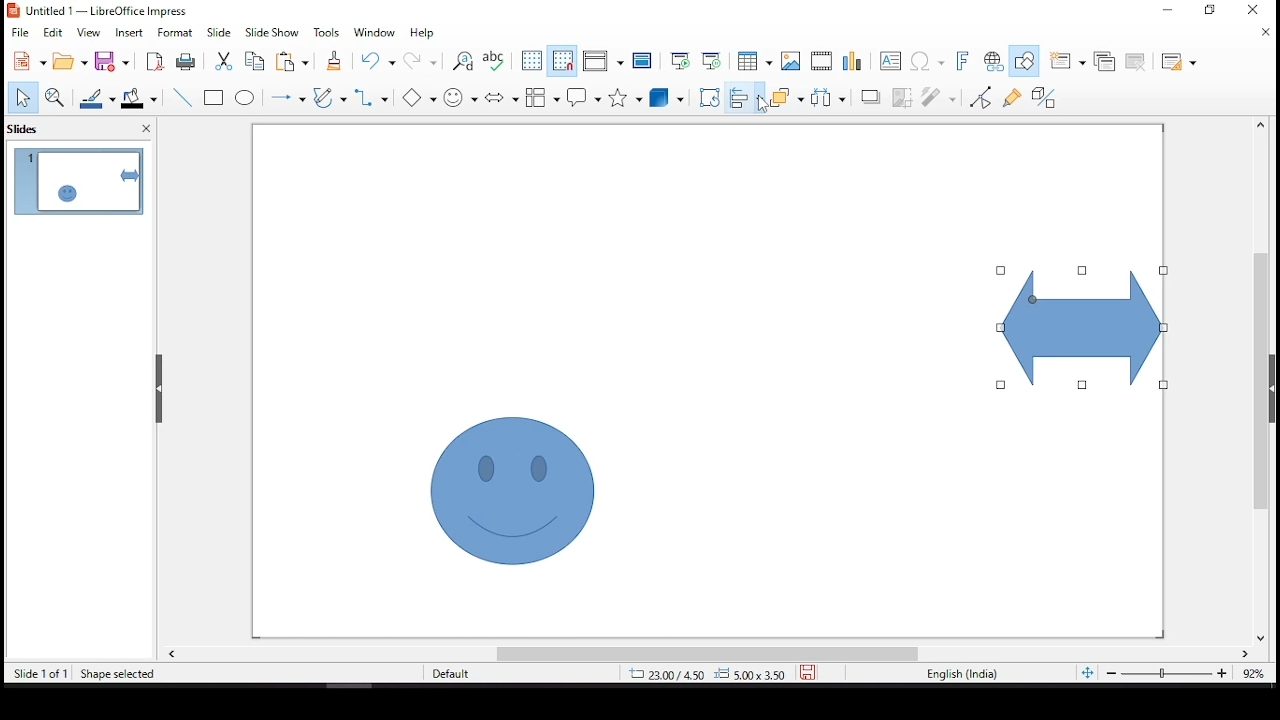 The height and width of the screenshot is (720, 1280). Describe the element at coordinates (743, 97) in the screenshot. I see `align objects` at that location.